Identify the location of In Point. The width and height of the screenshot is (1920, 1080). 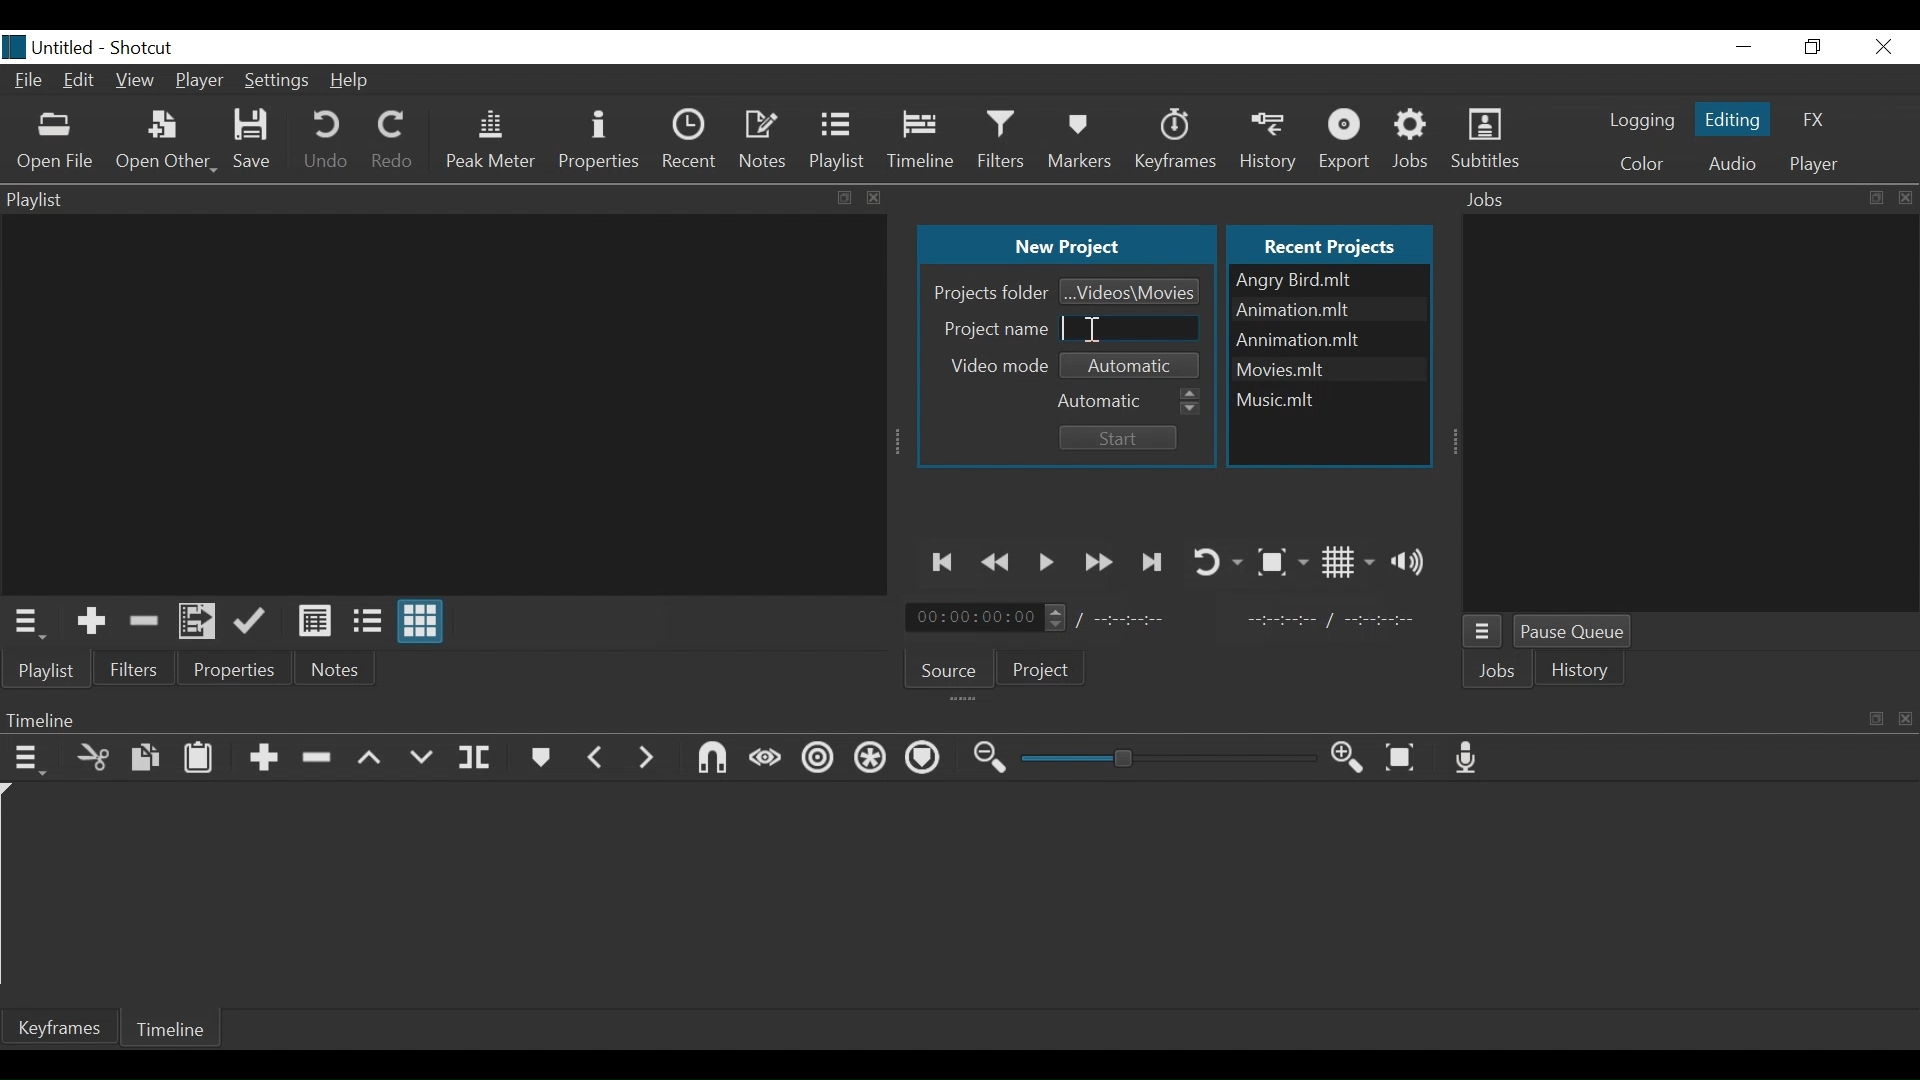
(1330, 620).